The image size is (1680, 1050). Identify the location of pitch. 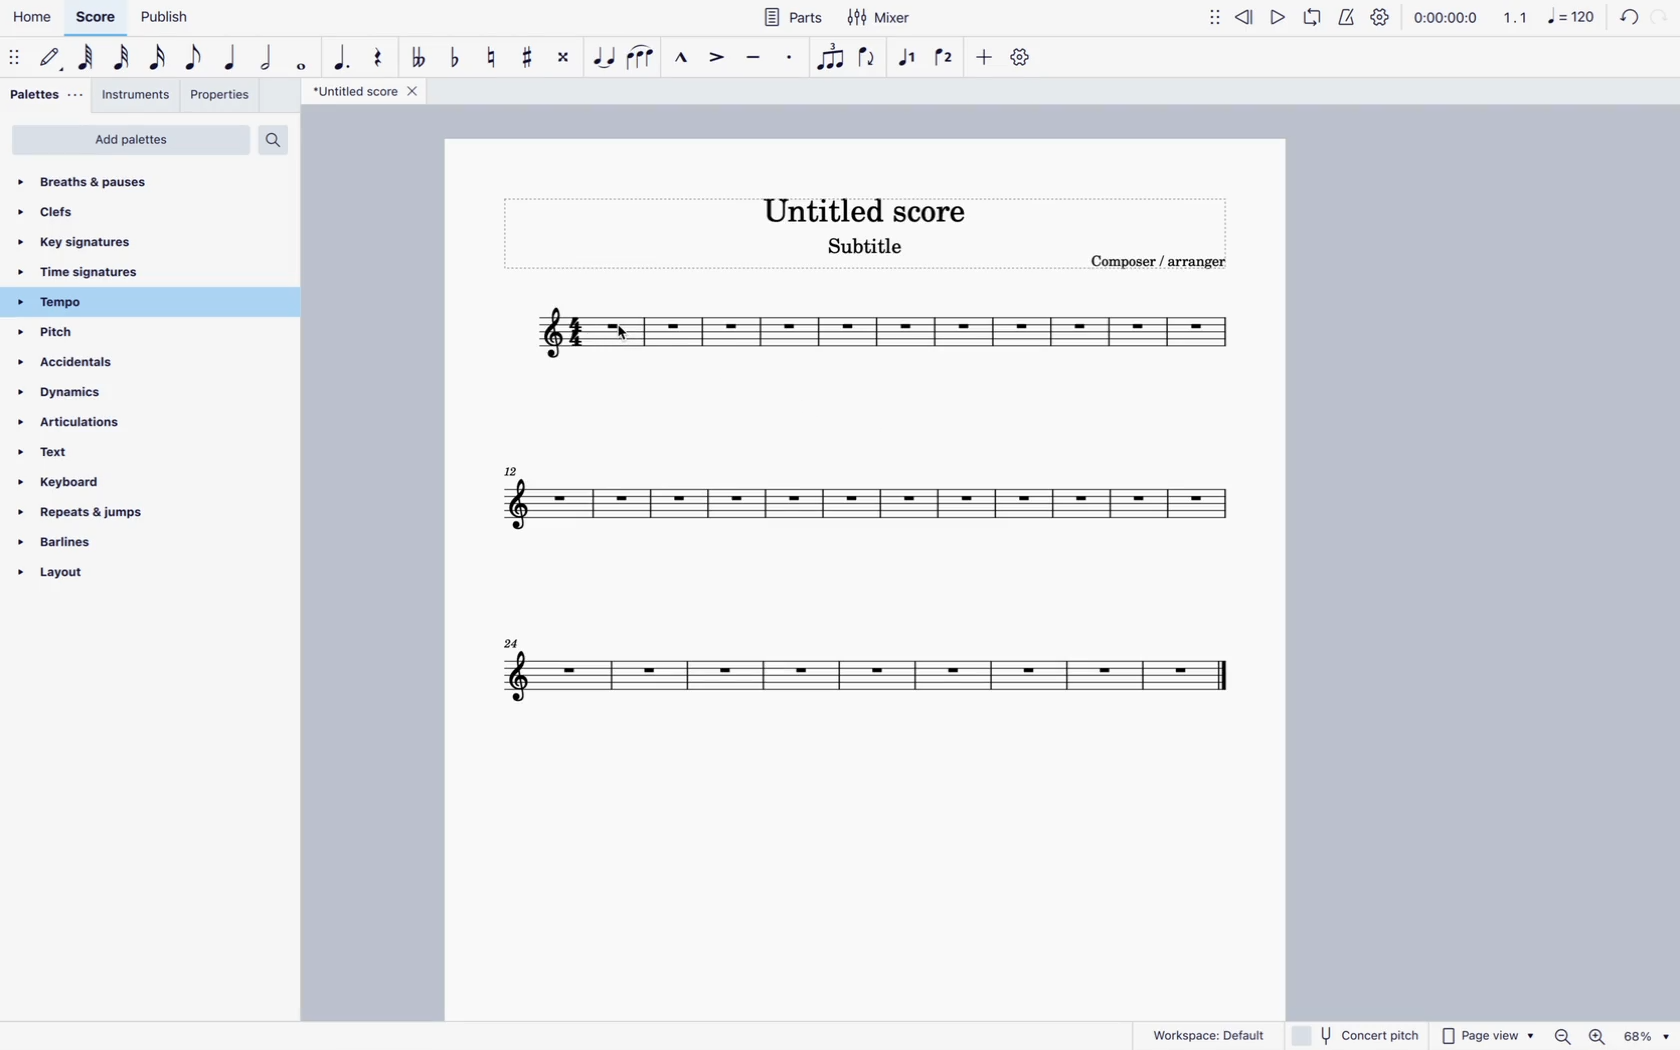
(93, 333).